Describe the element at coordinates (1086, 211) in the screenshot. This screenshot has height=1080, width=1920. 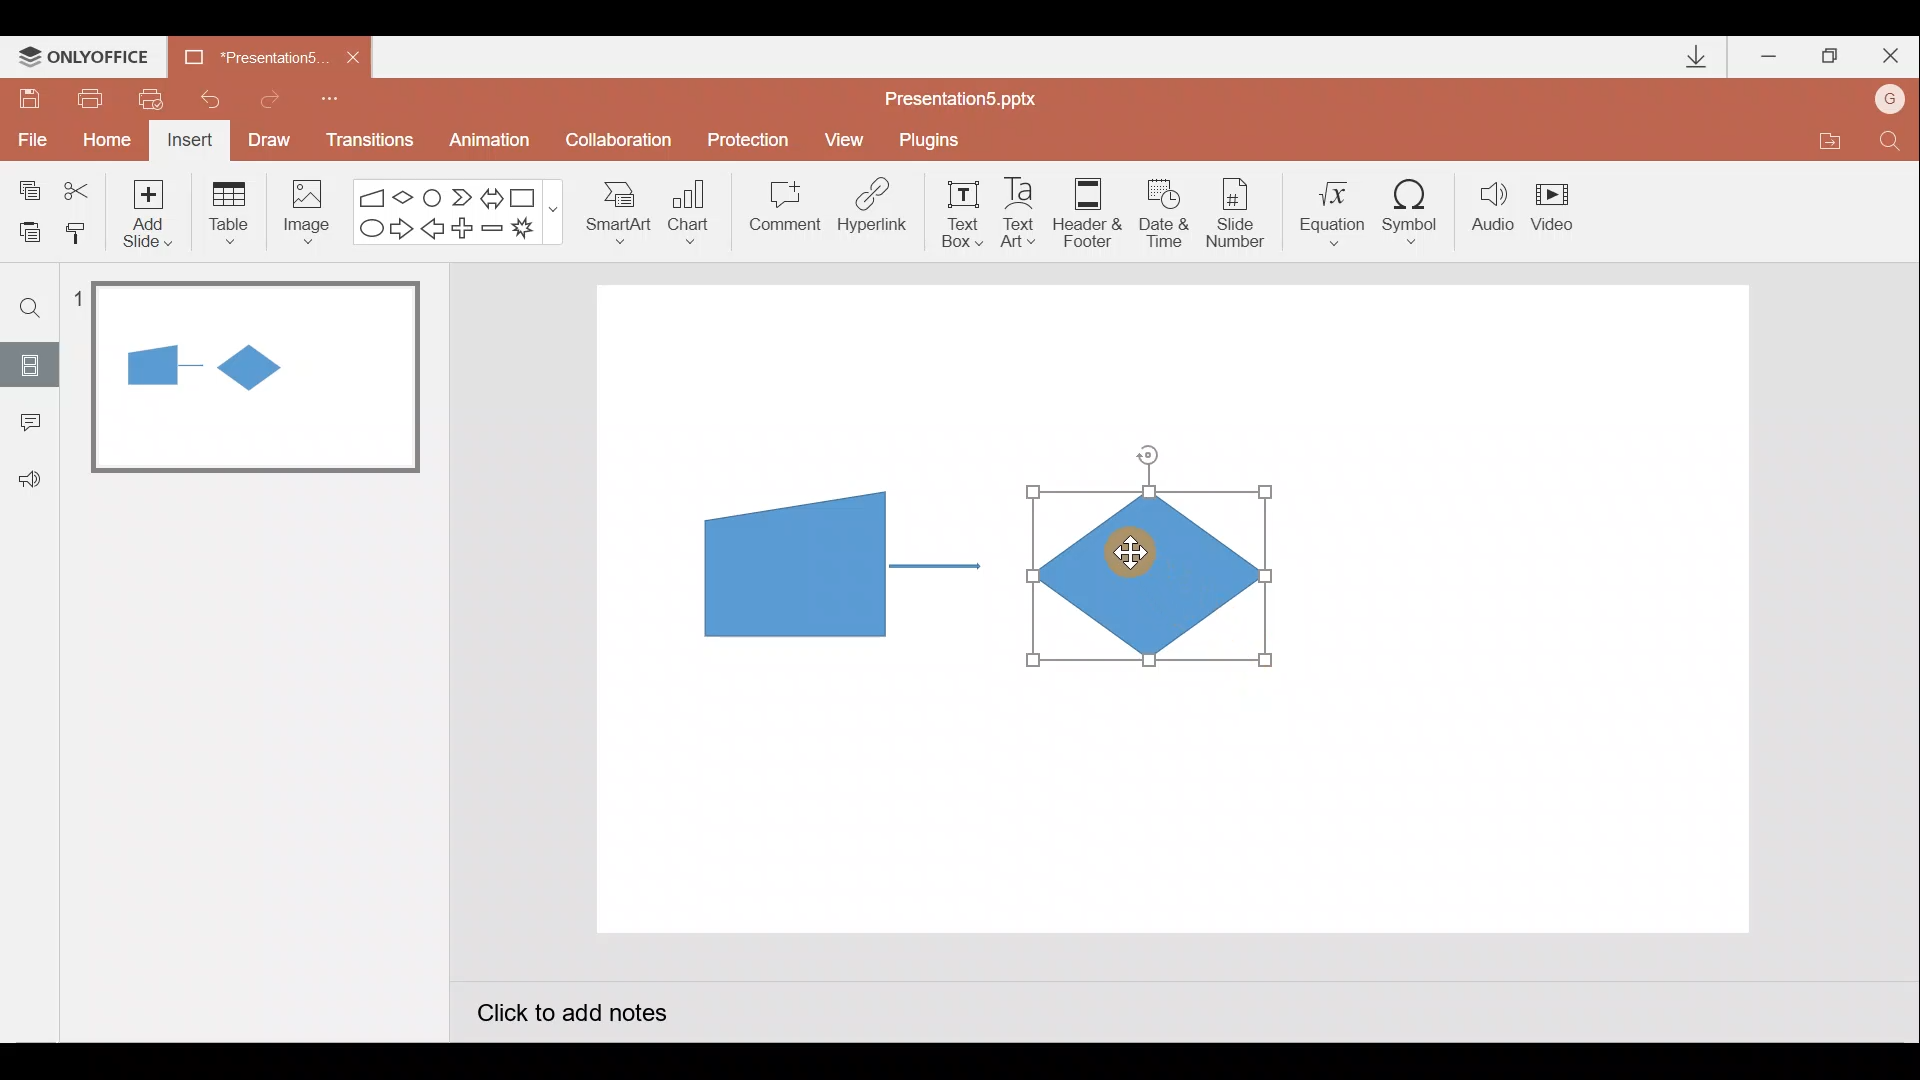
I see `Header & footer` at that location.